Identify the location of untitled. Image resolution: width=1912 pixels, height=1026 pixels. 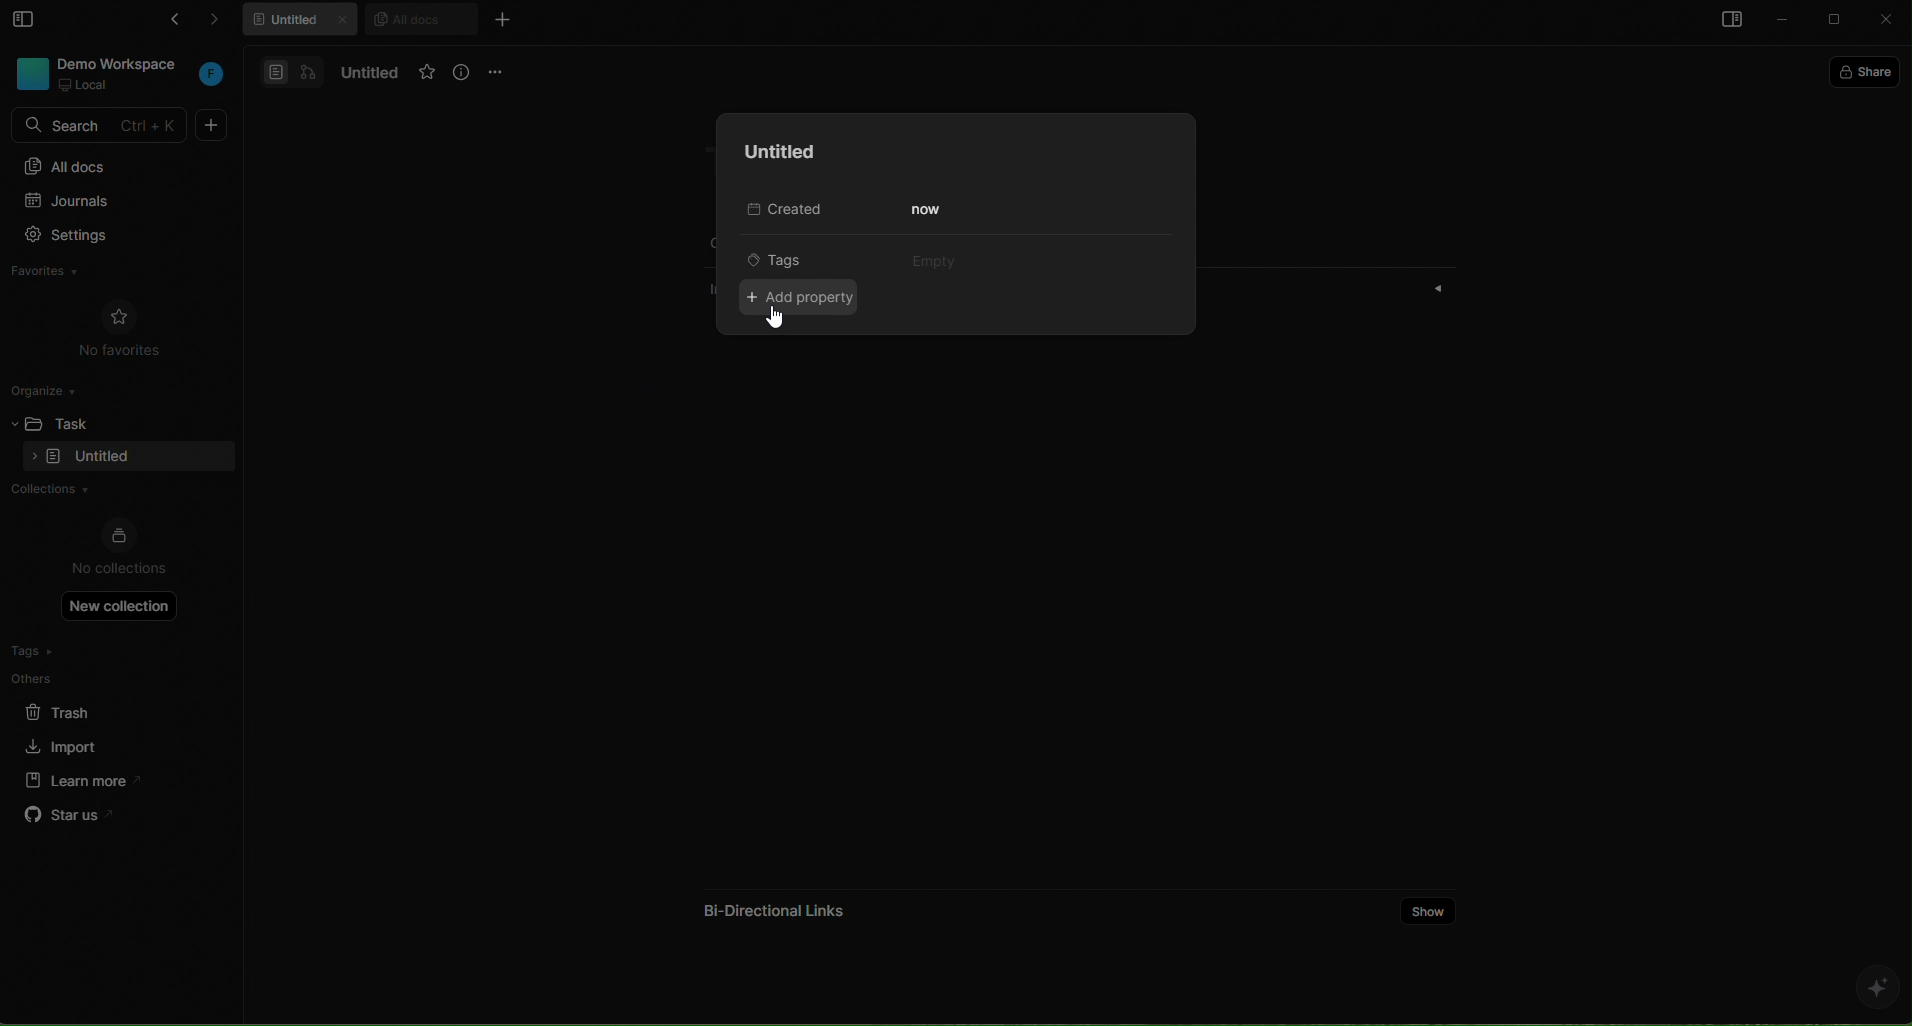
(365, 73).